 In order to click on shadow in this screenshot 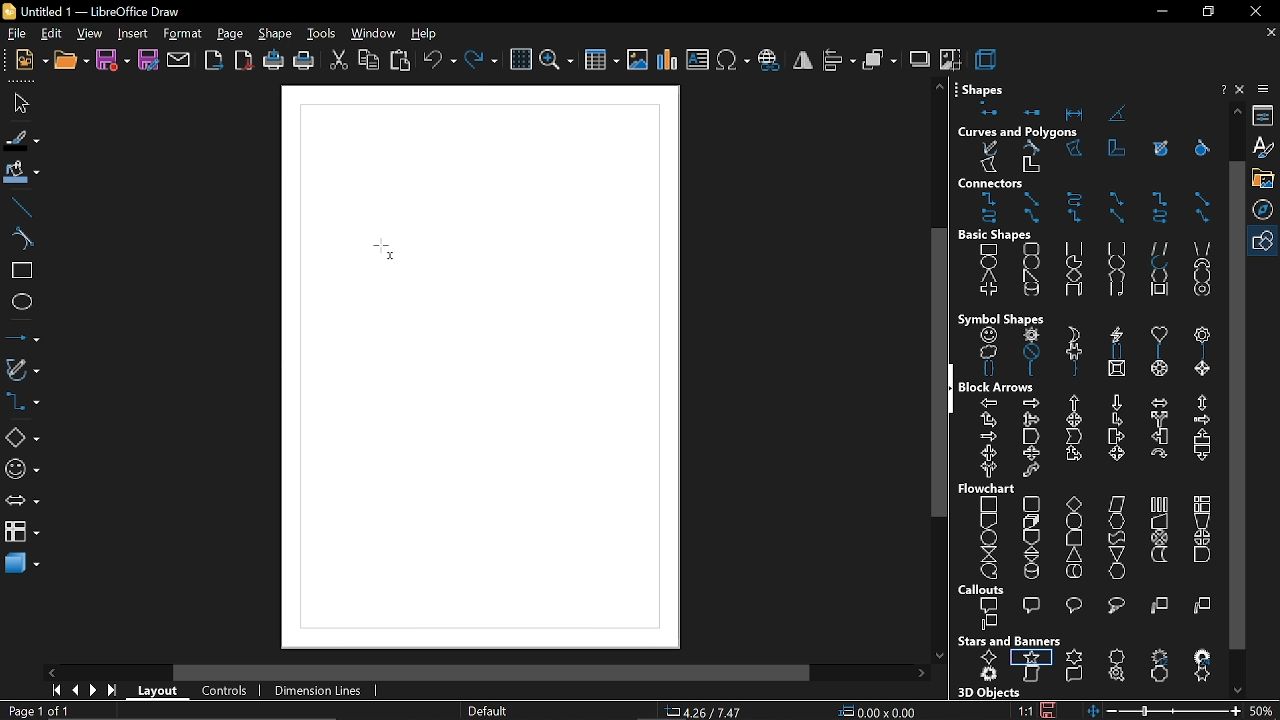, I will do `click(920, 61)`.